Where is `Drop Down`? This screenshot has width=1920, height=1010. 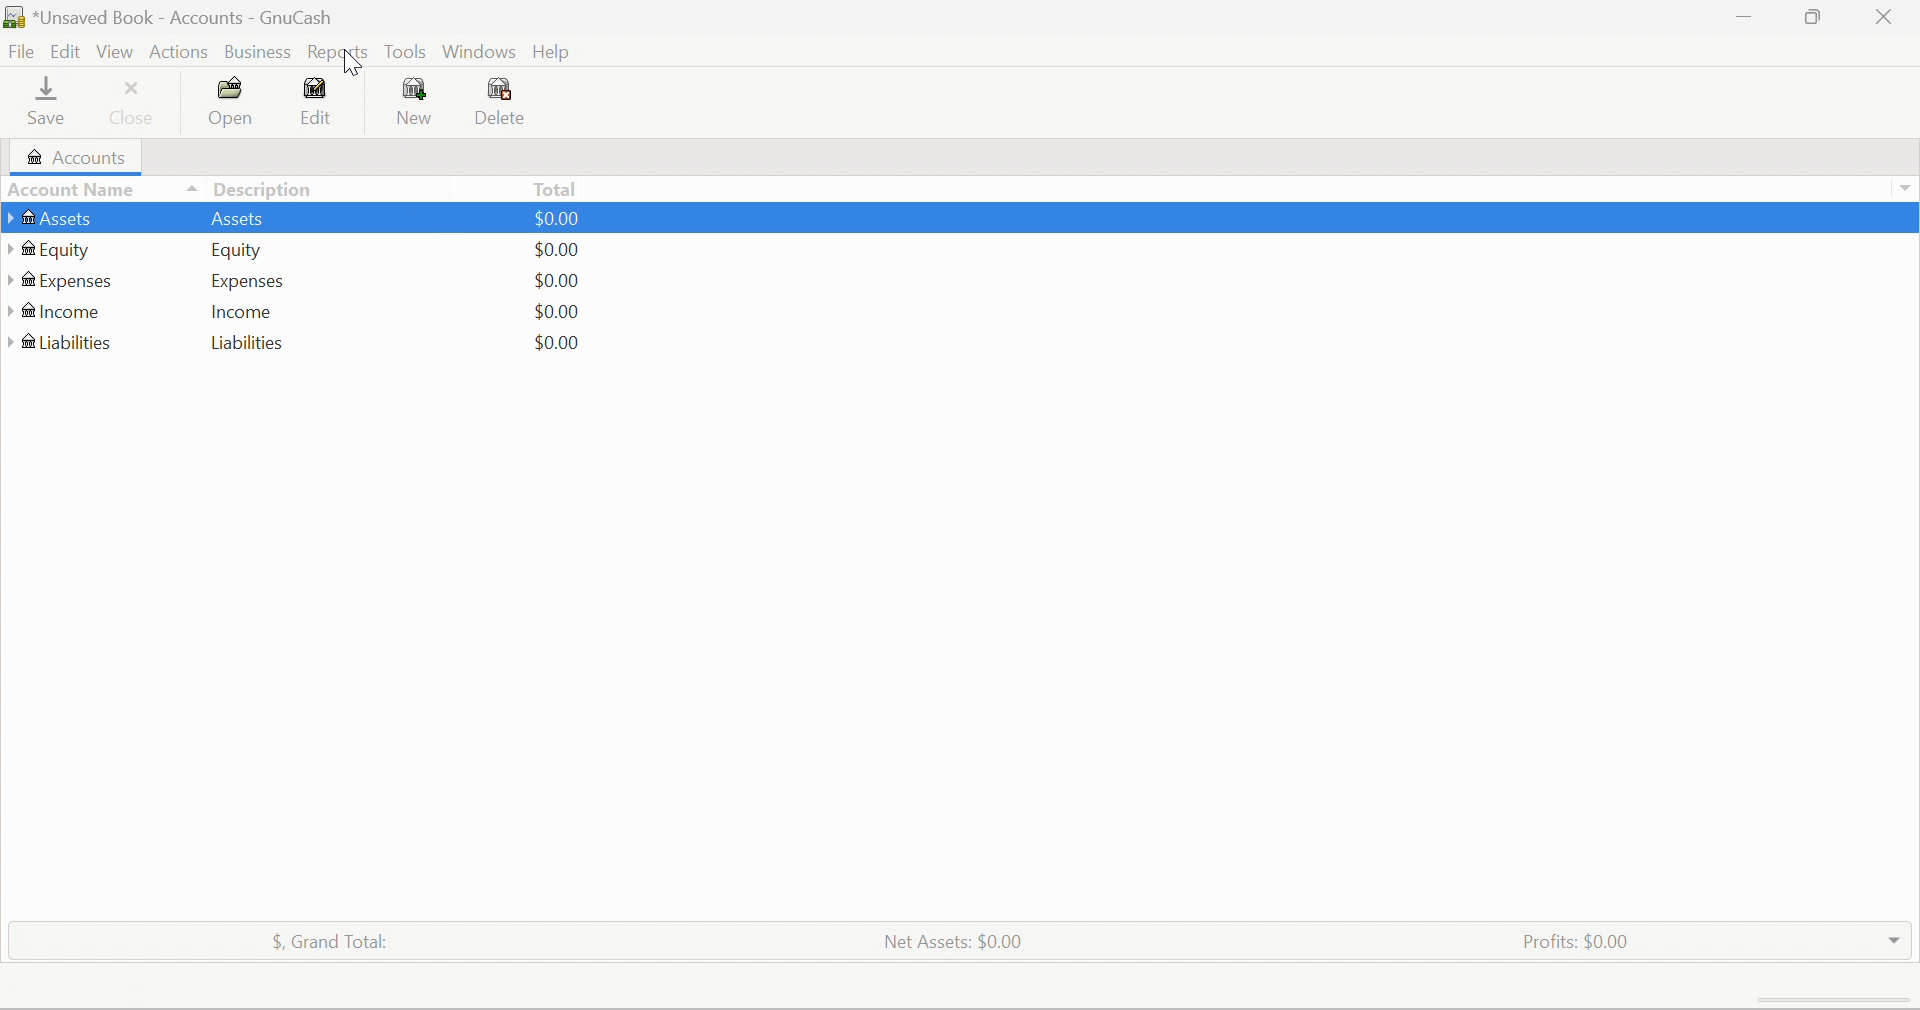
Drop Down is located at coordinates (1893, 940).